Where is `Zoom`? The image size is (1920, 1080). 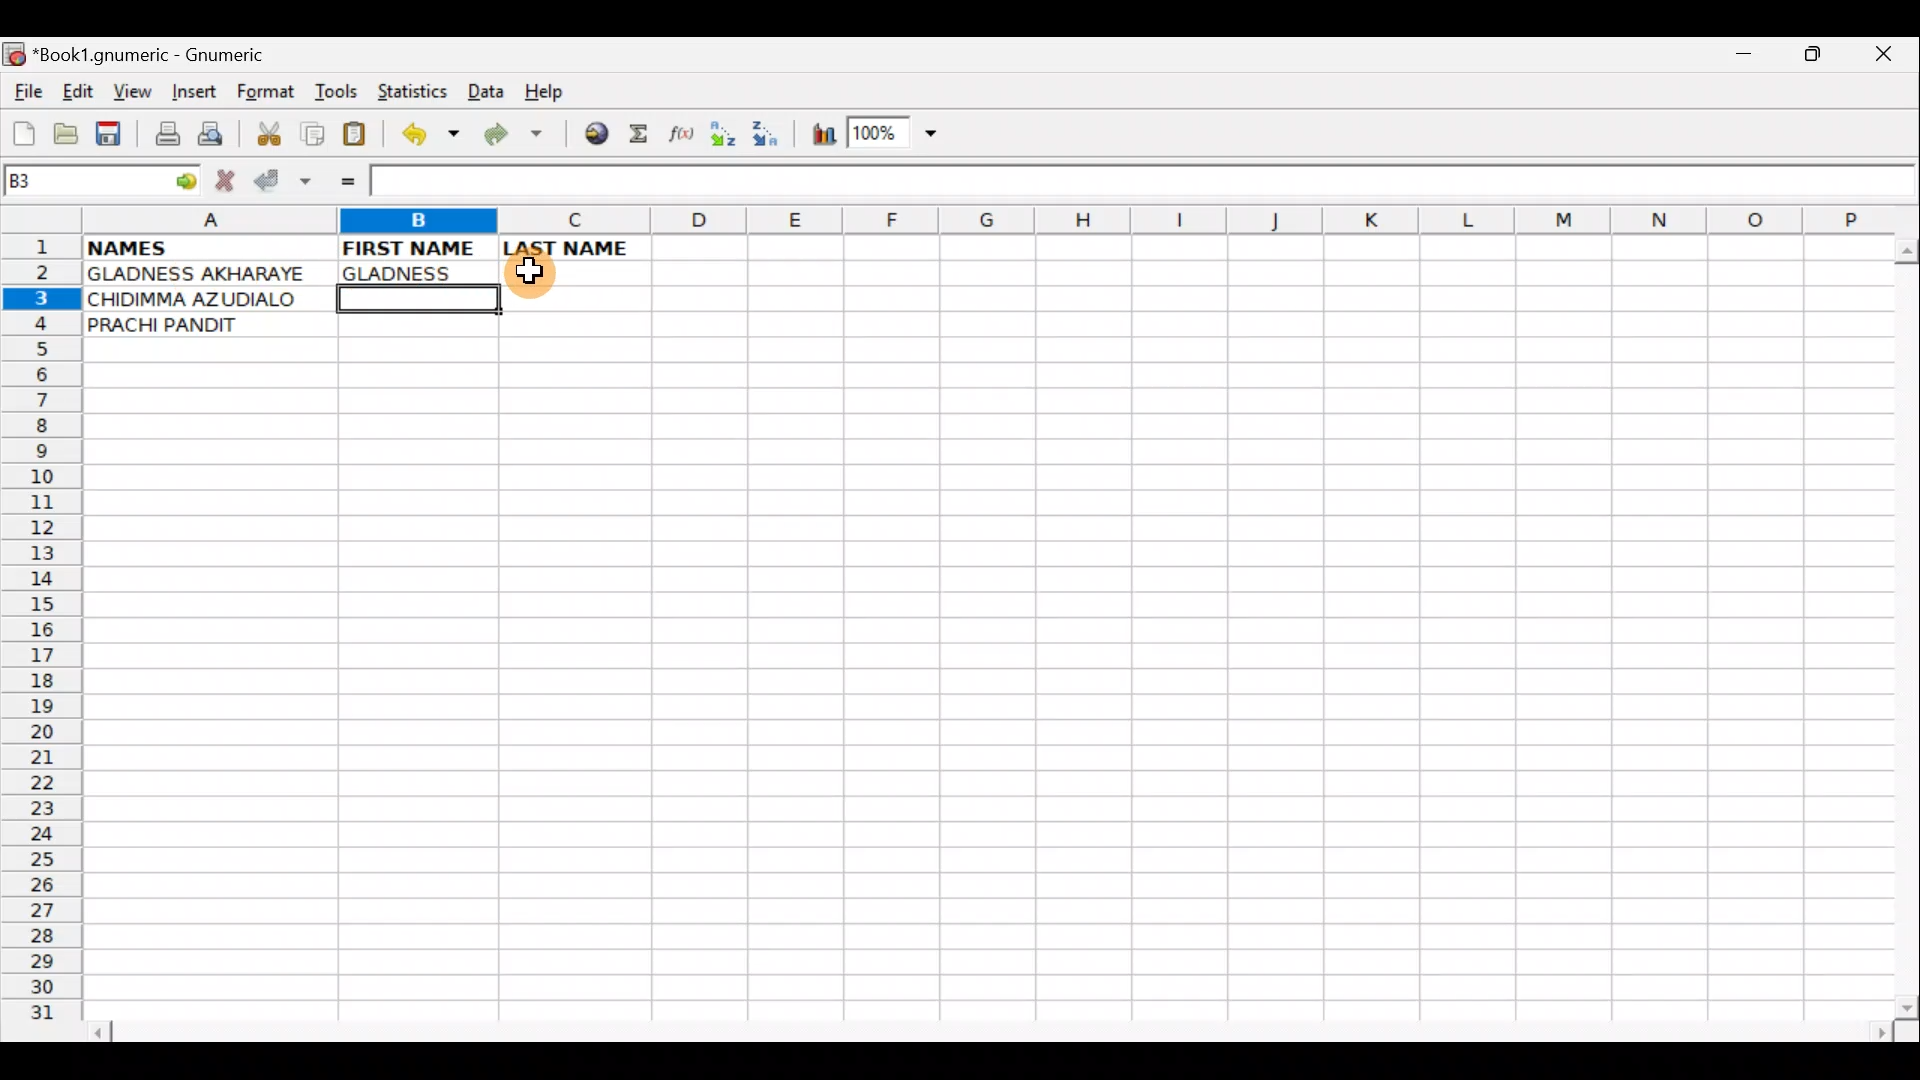
Zoom is located at coordinates (895, 136).